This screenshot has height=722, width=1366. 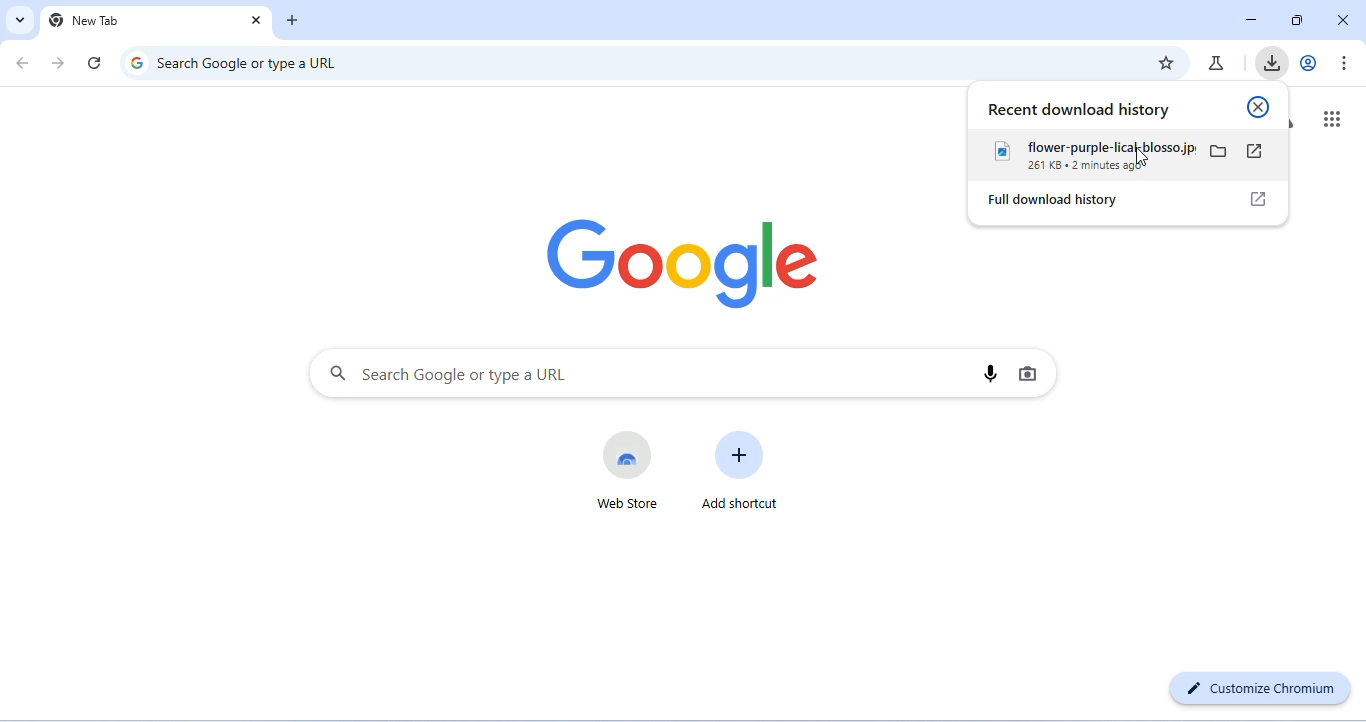 What do you see at coordinates (1091, 147) in the screenshot?
I see `downloaded file name` at bounding box center [1091, 147].